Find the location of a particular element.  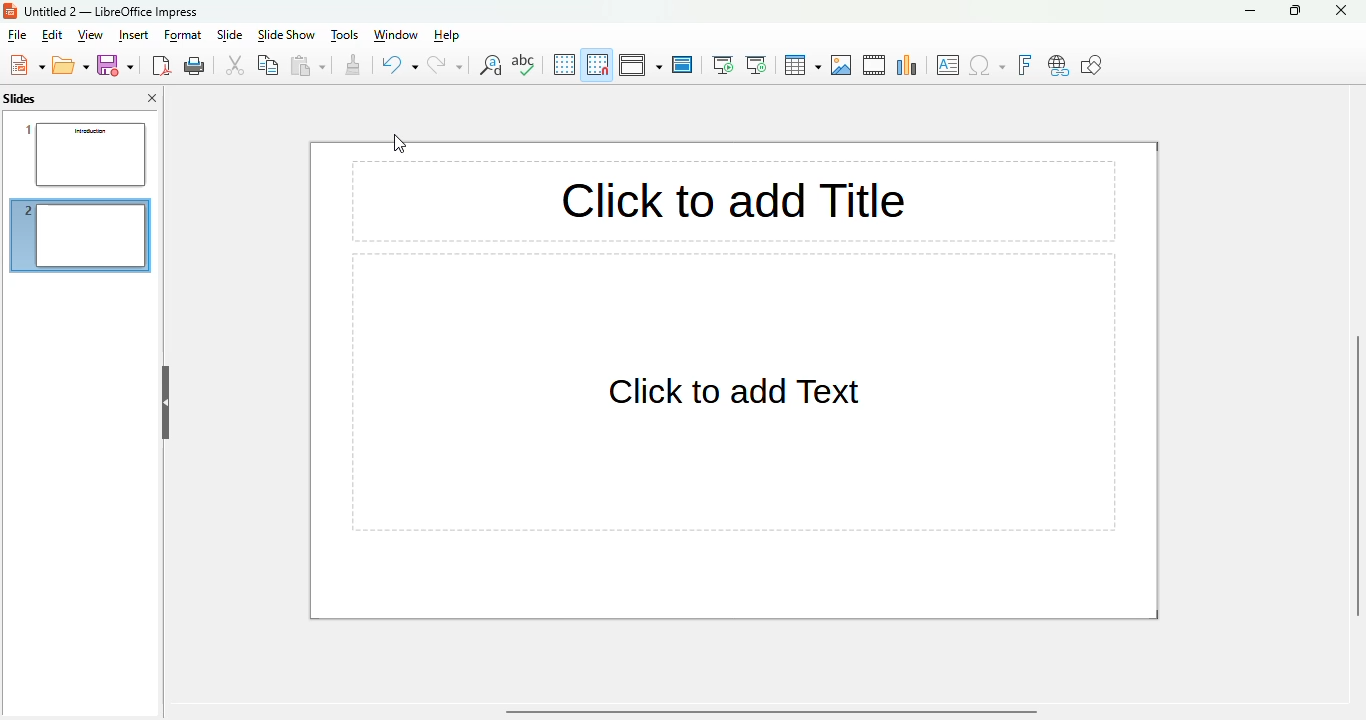

edit is located at coordinates (52, 35).